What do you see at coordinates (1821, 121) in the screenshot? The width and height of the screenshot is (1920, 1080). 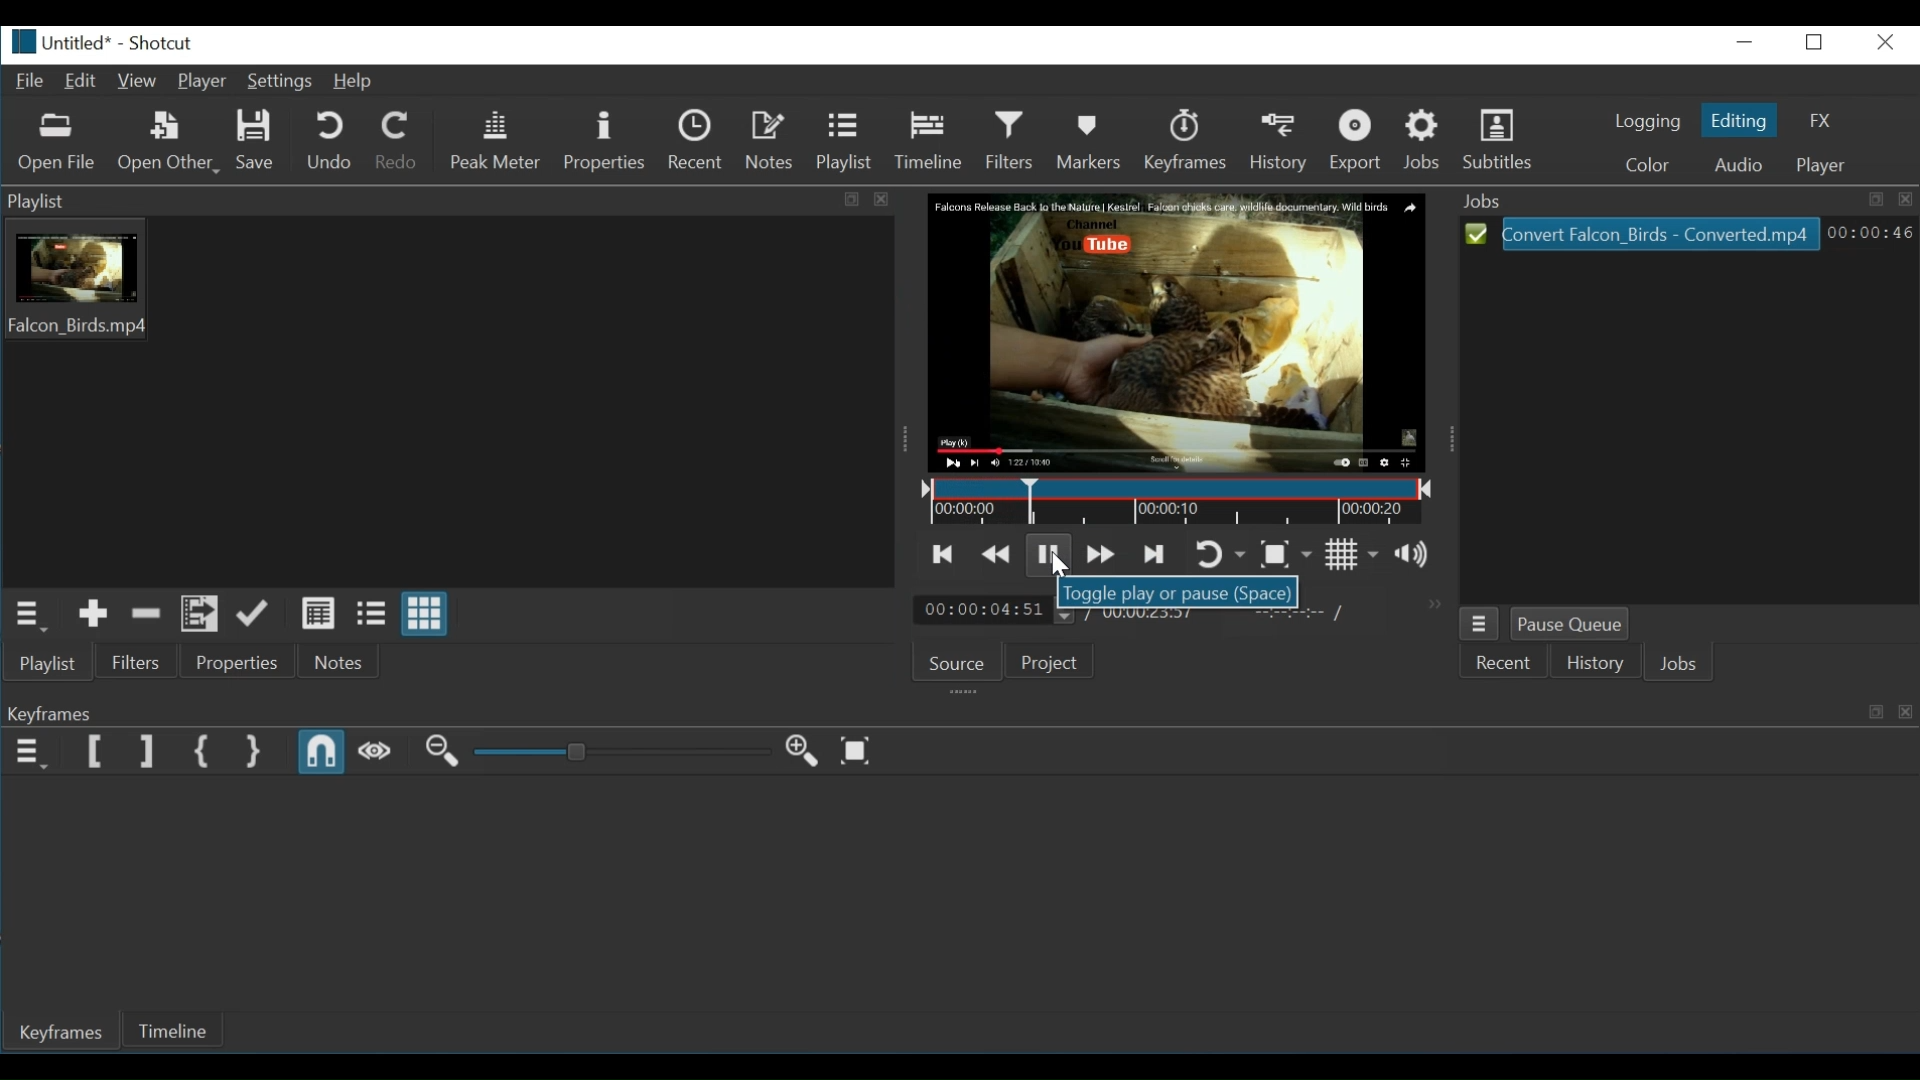 I see `FX` at bounding box center [1821, 121].